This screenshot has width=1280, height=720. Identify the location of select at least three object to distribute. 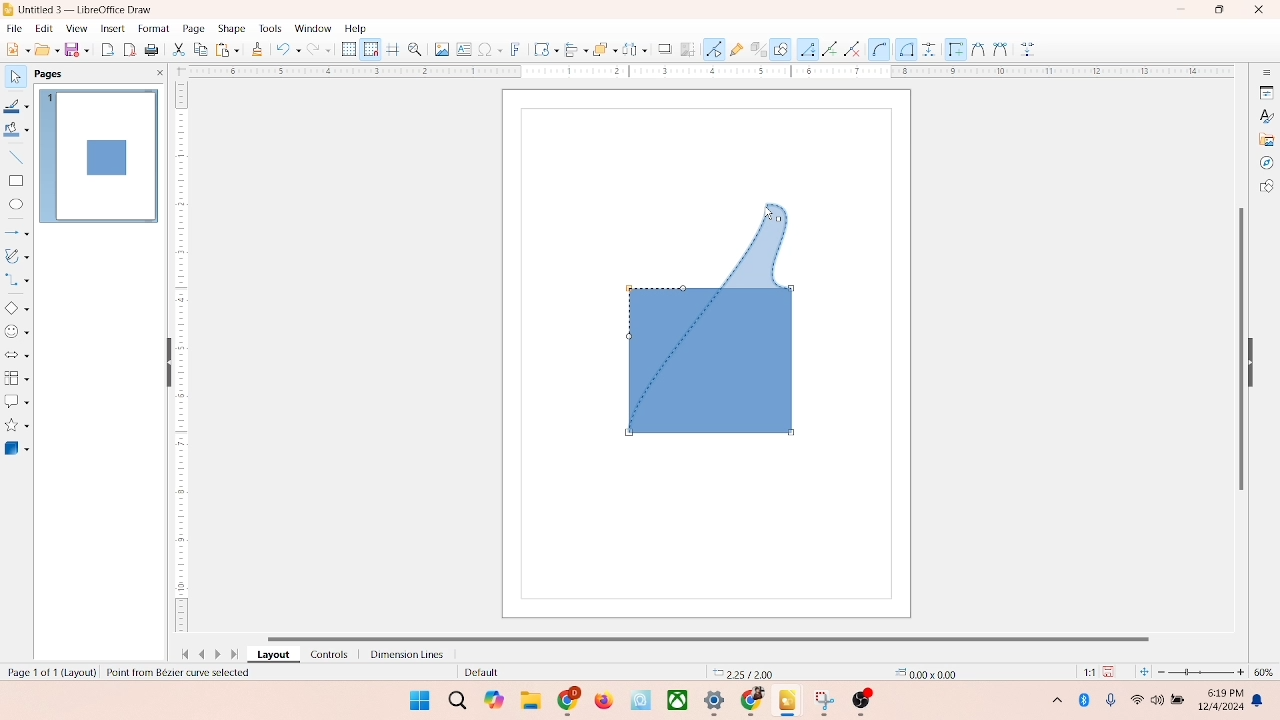
(630, 50).